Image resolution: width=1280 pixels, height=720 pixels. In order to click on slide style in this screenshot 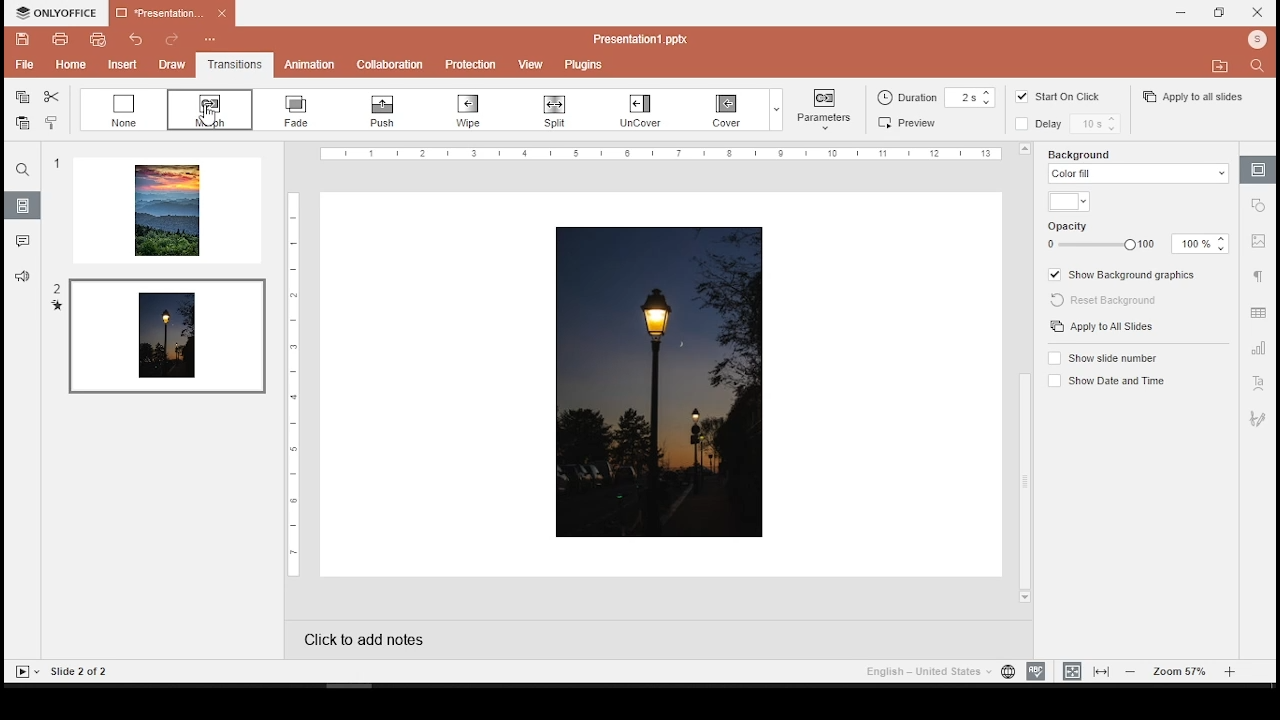, I will do `click(938, 97)`.